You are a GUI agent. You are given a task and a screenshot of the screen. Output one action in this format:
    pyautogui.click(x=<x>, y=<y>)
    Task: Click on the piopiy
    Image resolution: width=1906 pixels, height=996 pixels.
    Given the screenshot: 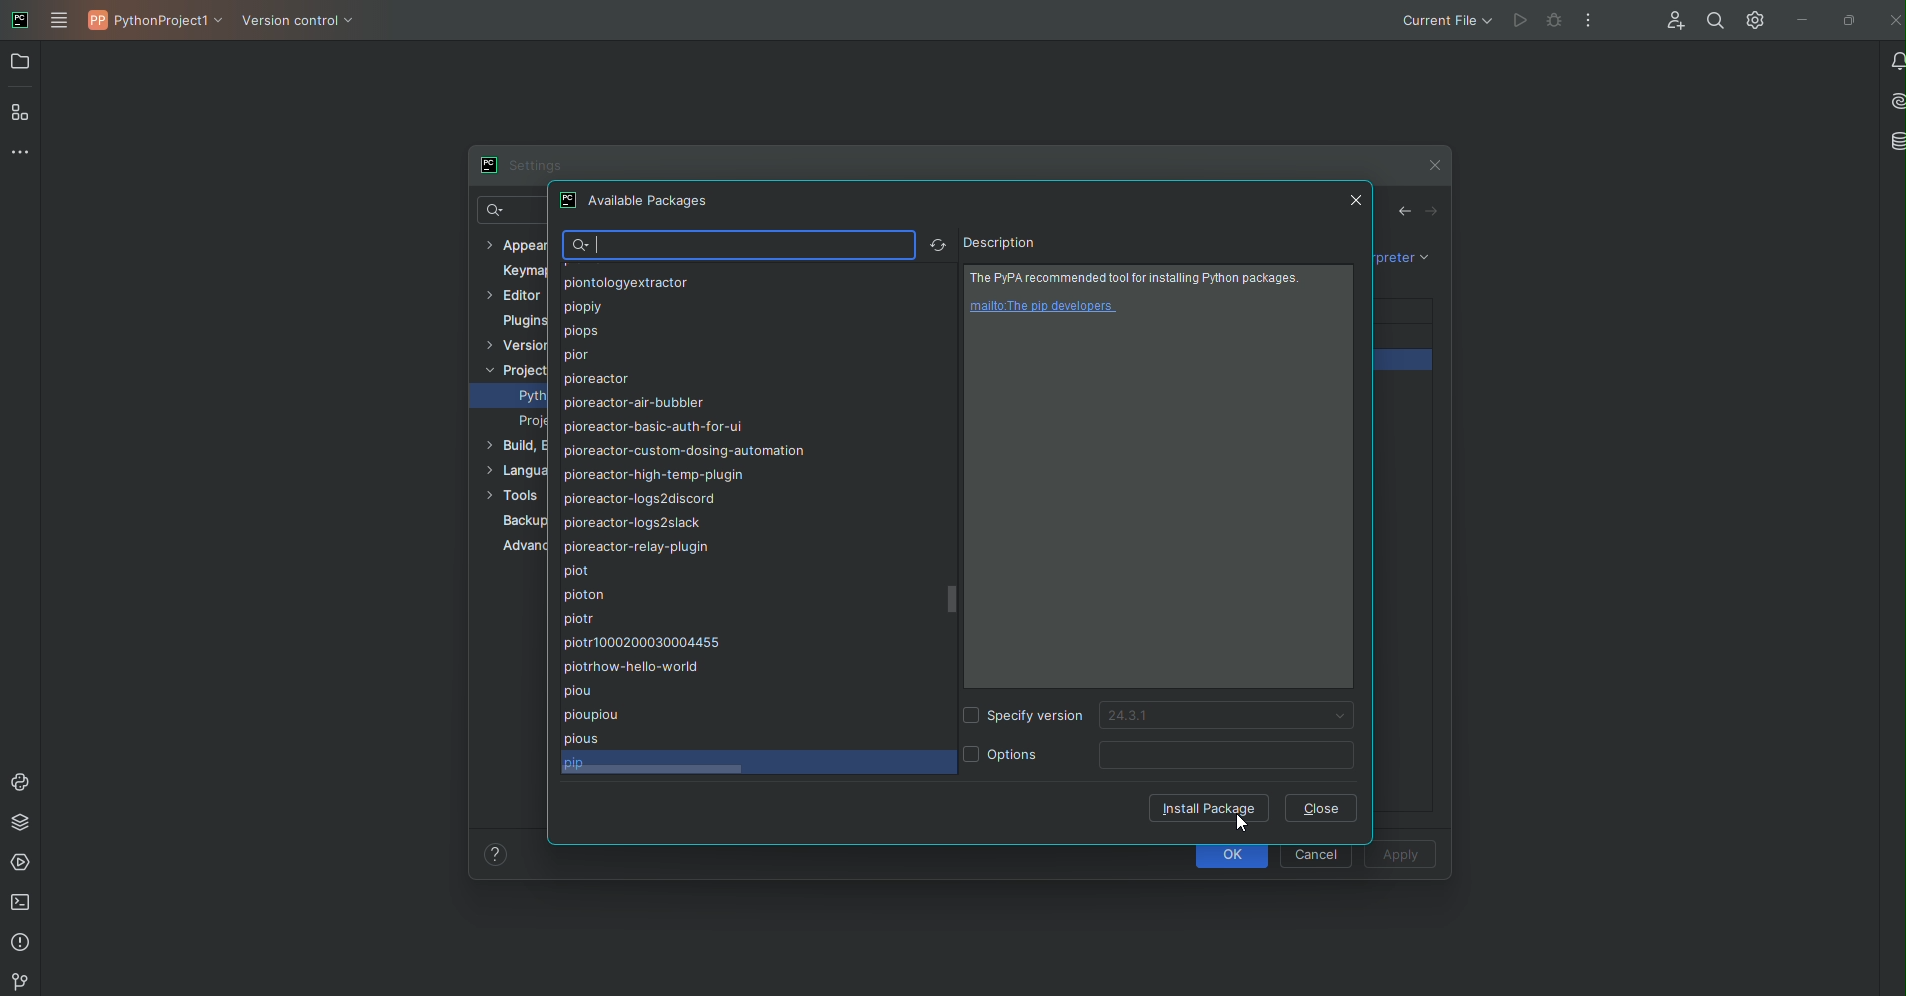 What is the action you would take?
    pyautogui.click(x=584, y=307)
    